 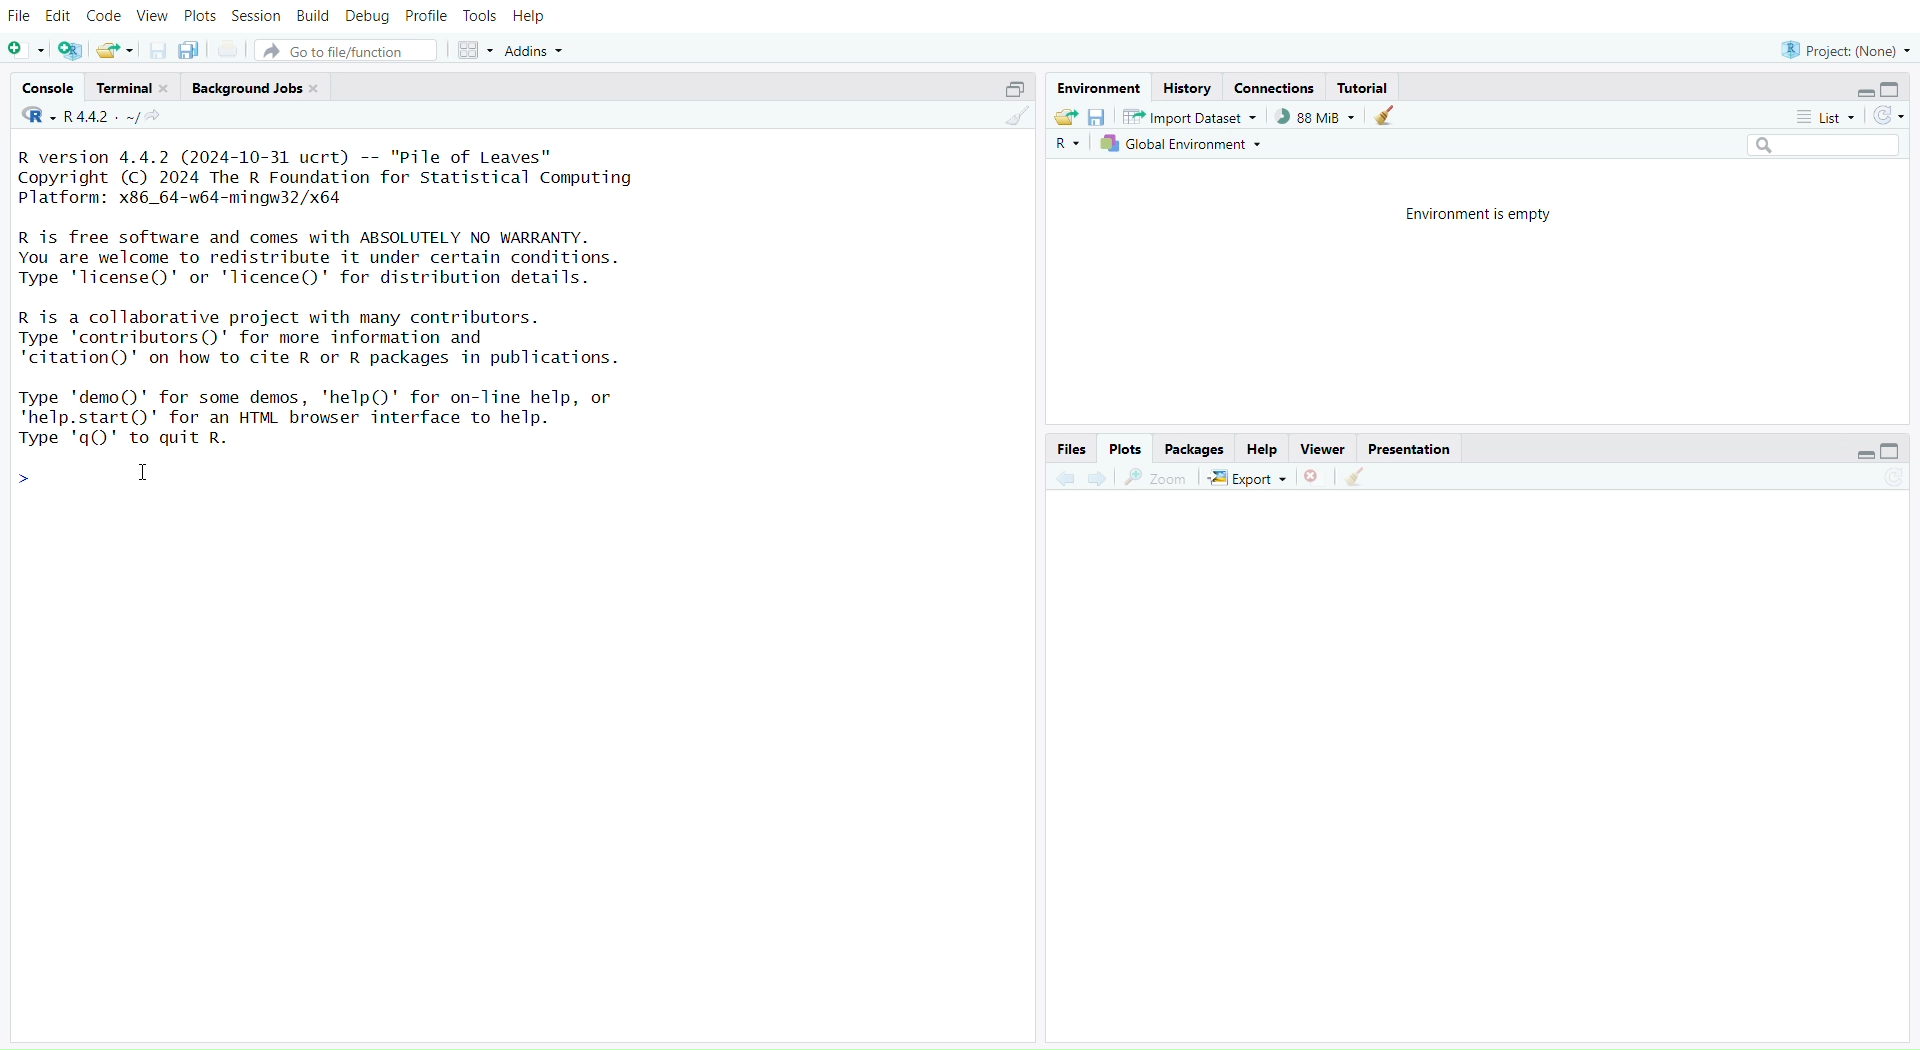 I want to click on refresh list, so click(x=1888, y=114).